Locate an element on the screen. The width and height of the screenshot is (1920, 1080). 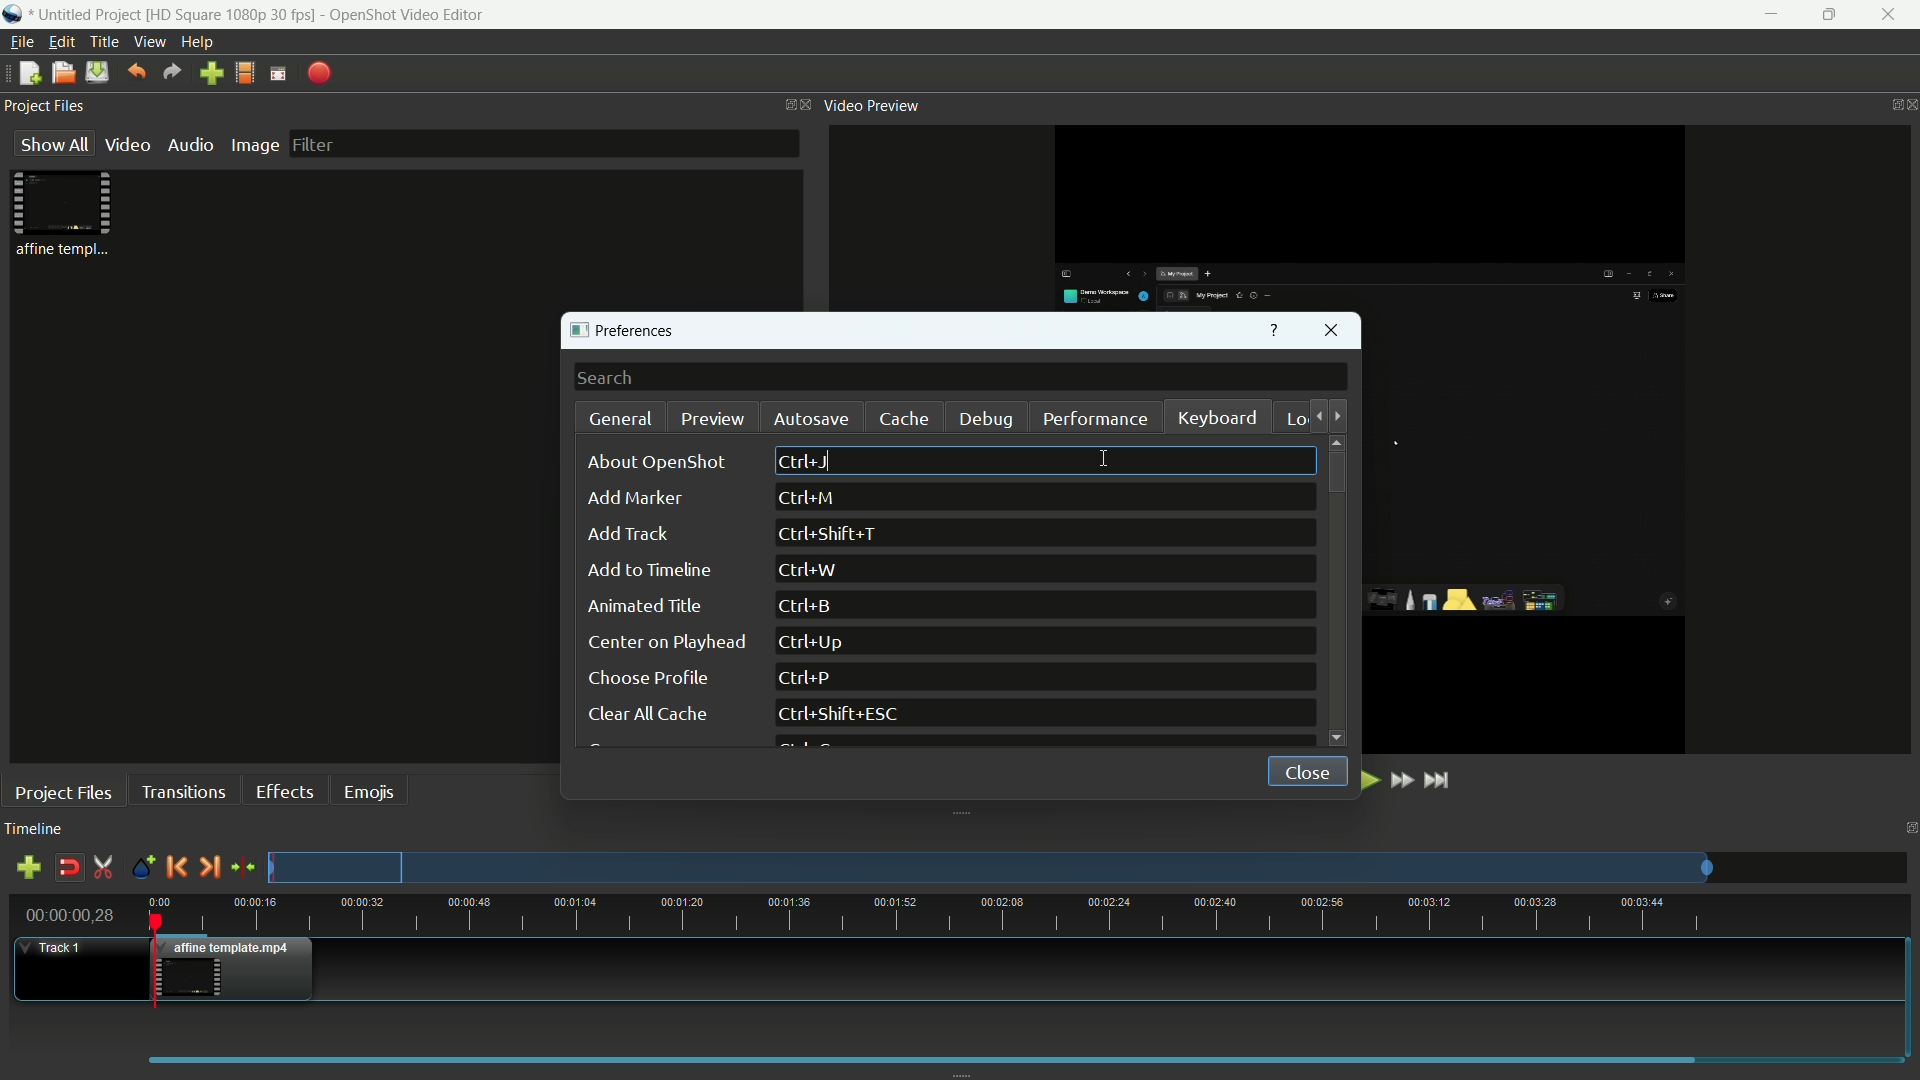
keyboard shortcut is located at coordinates (806, 462).